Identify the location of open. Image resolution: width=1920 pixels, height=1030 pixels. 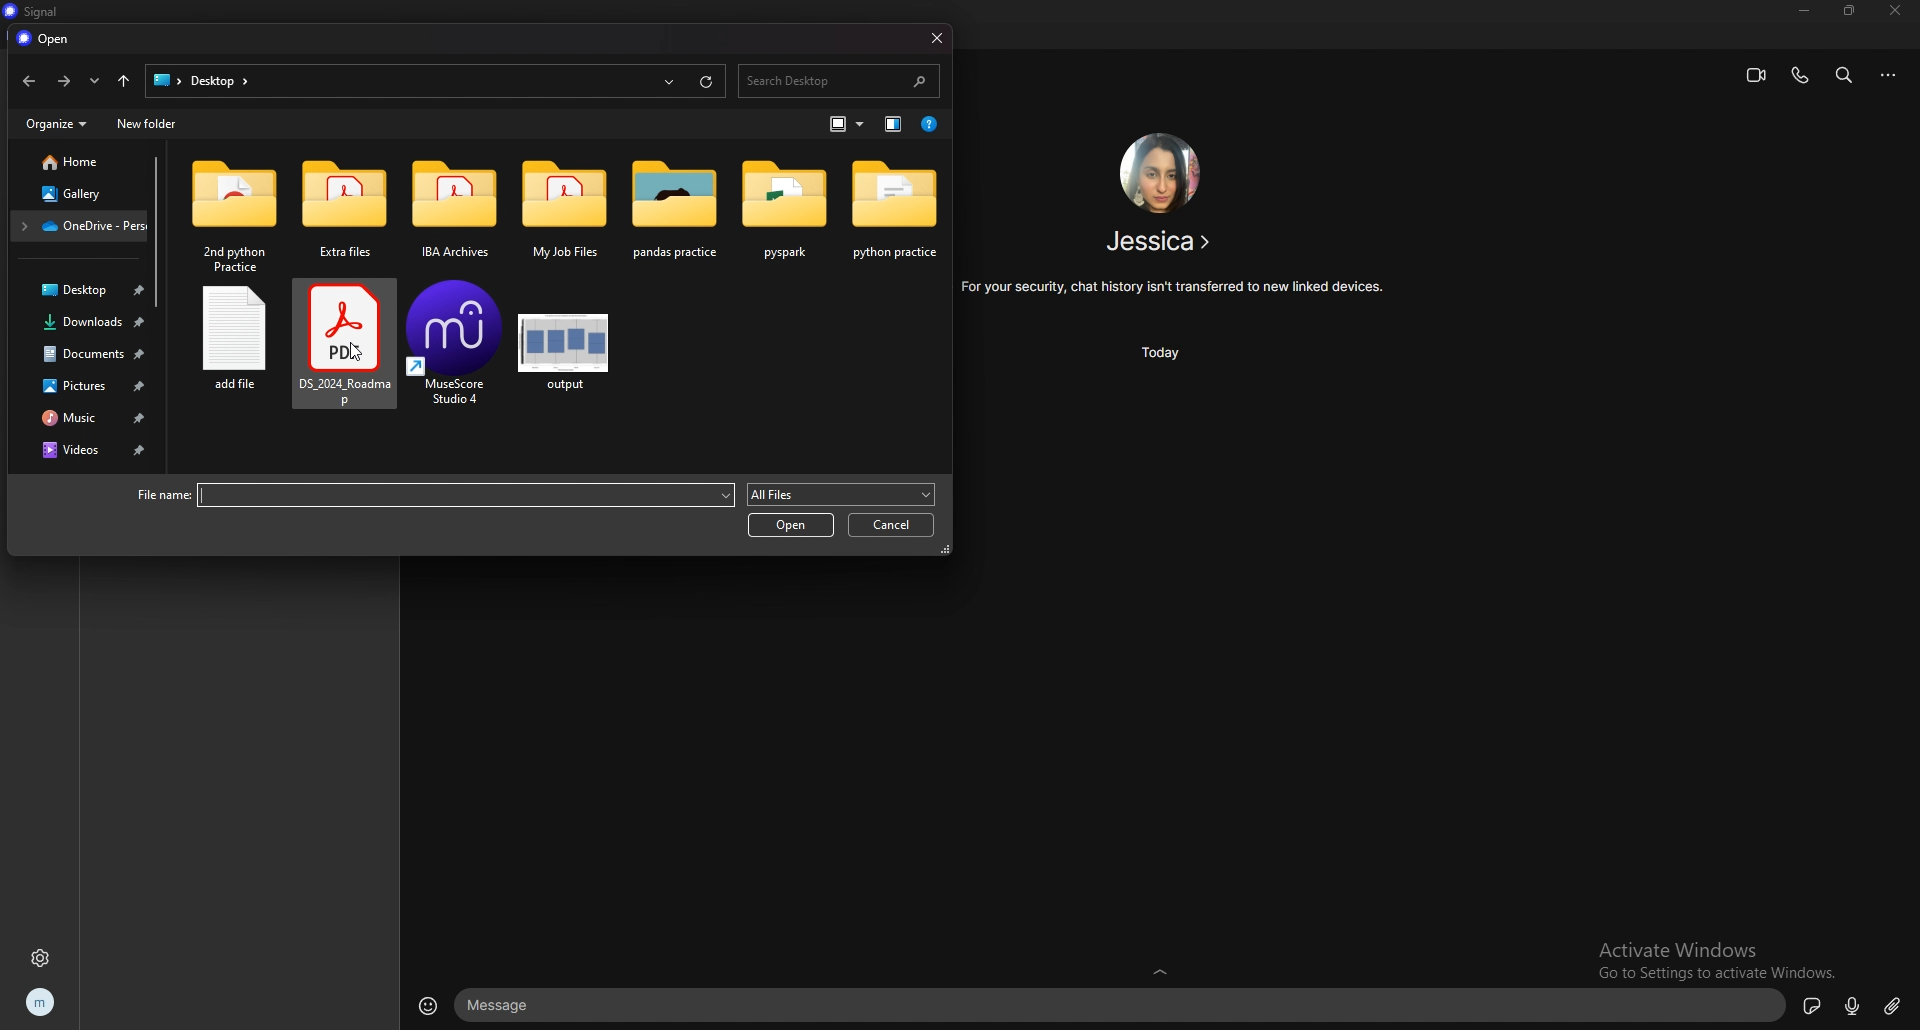
(792, 523).